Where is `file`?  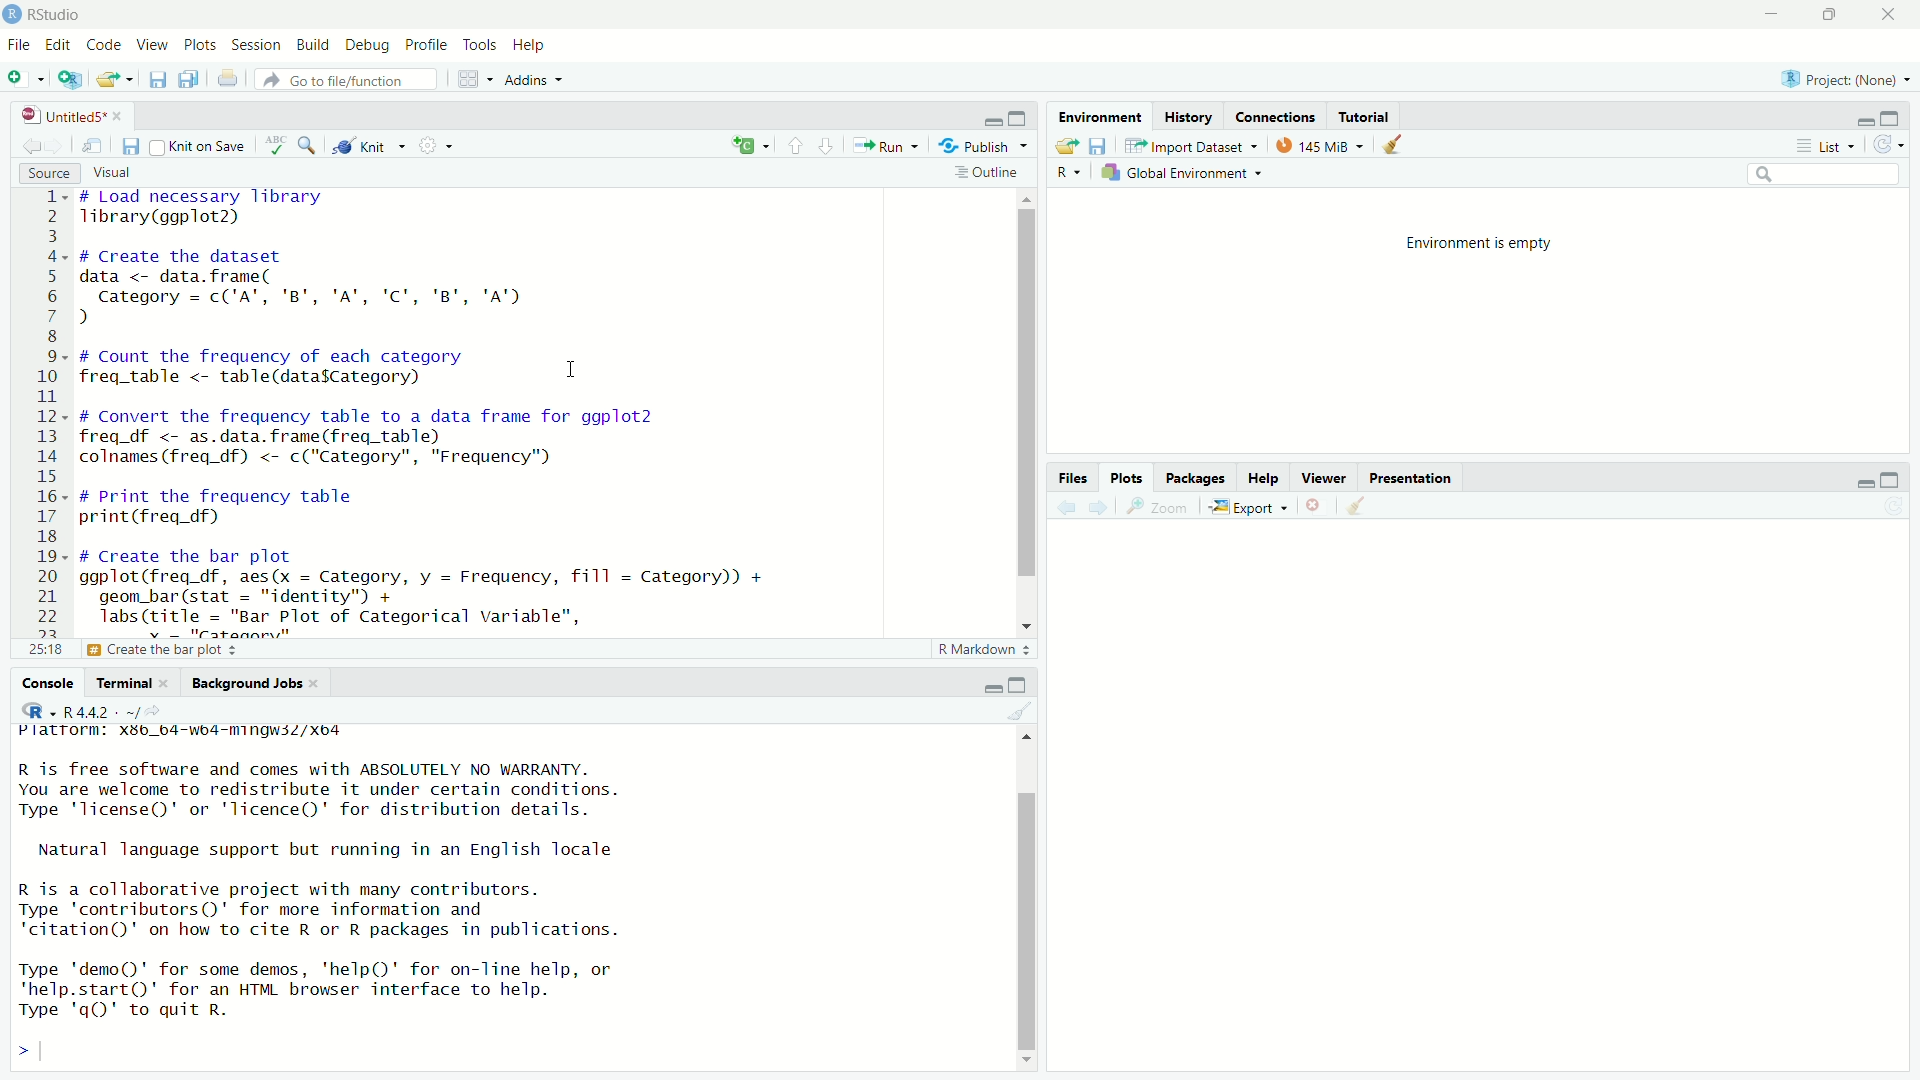
file is located at coordinates (16, 46).